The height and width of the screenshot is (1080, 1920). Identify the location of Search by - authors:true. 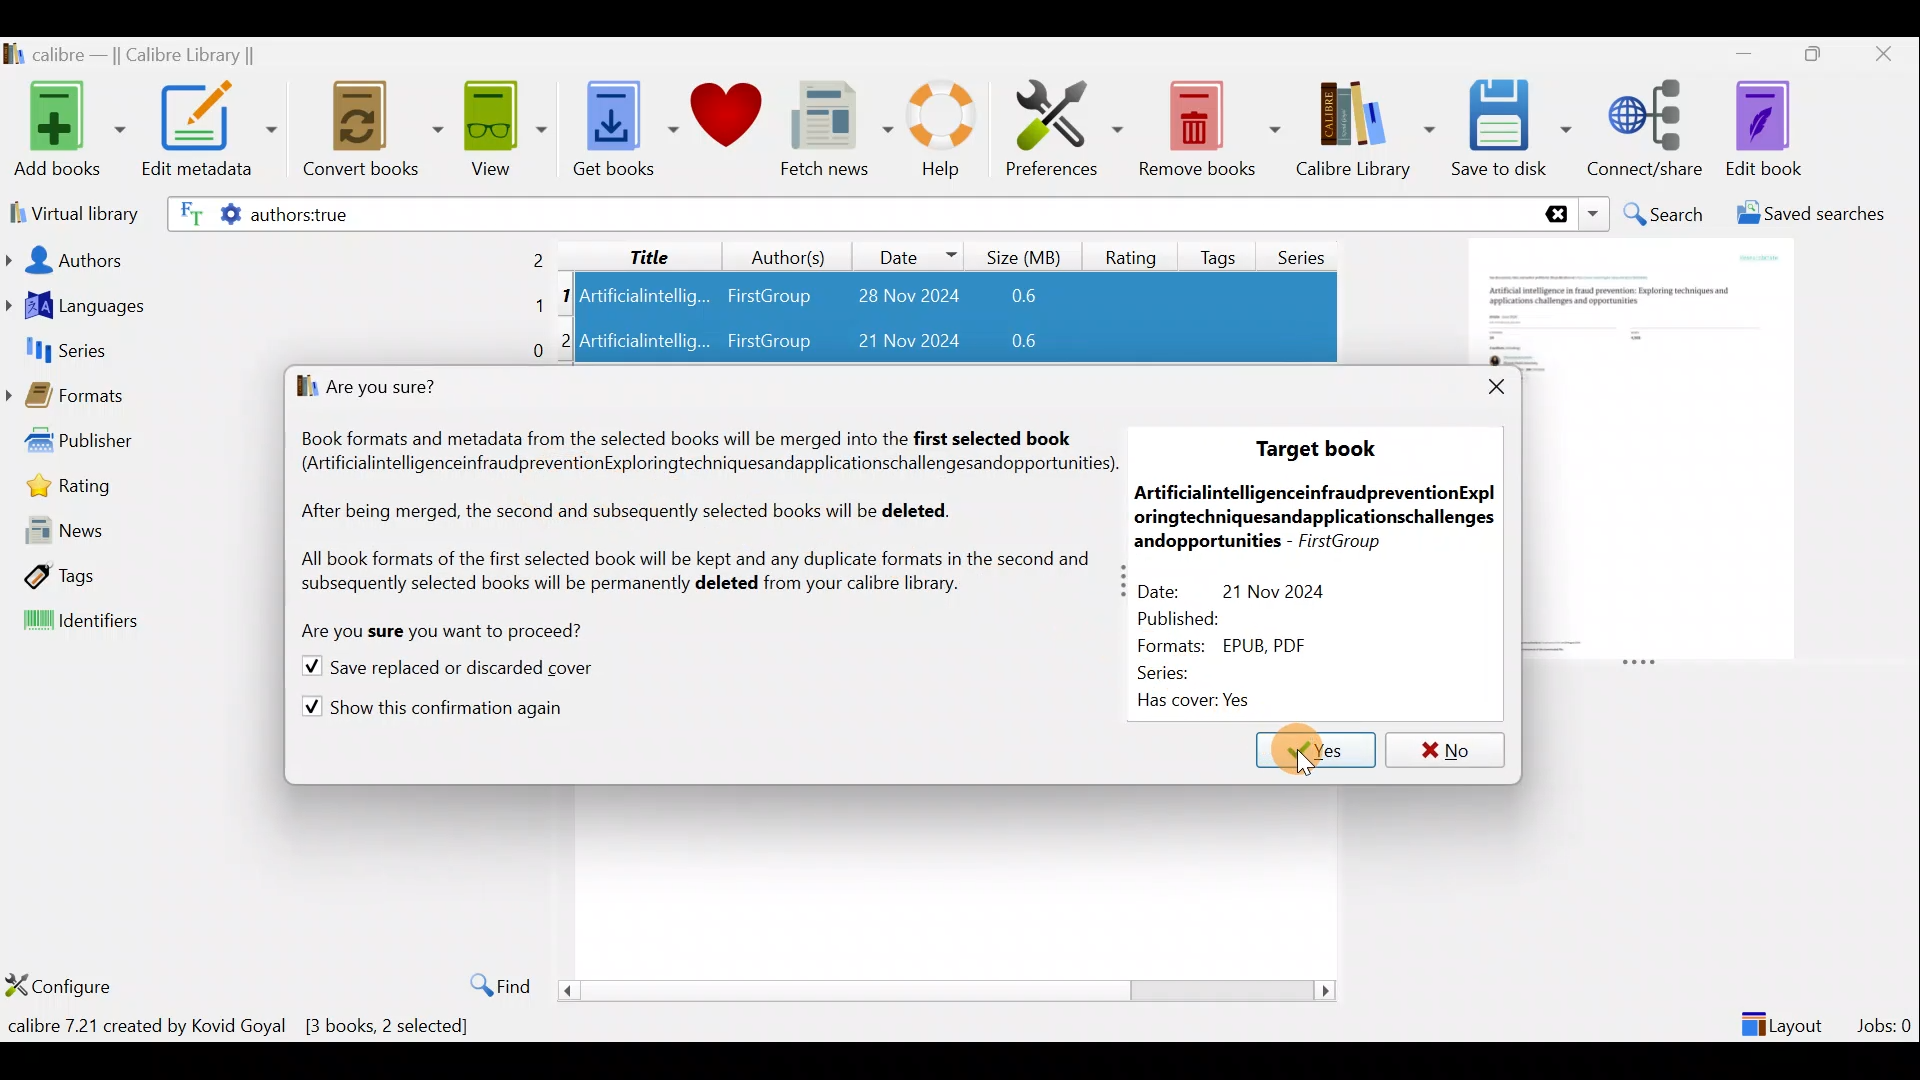
(847, 213).